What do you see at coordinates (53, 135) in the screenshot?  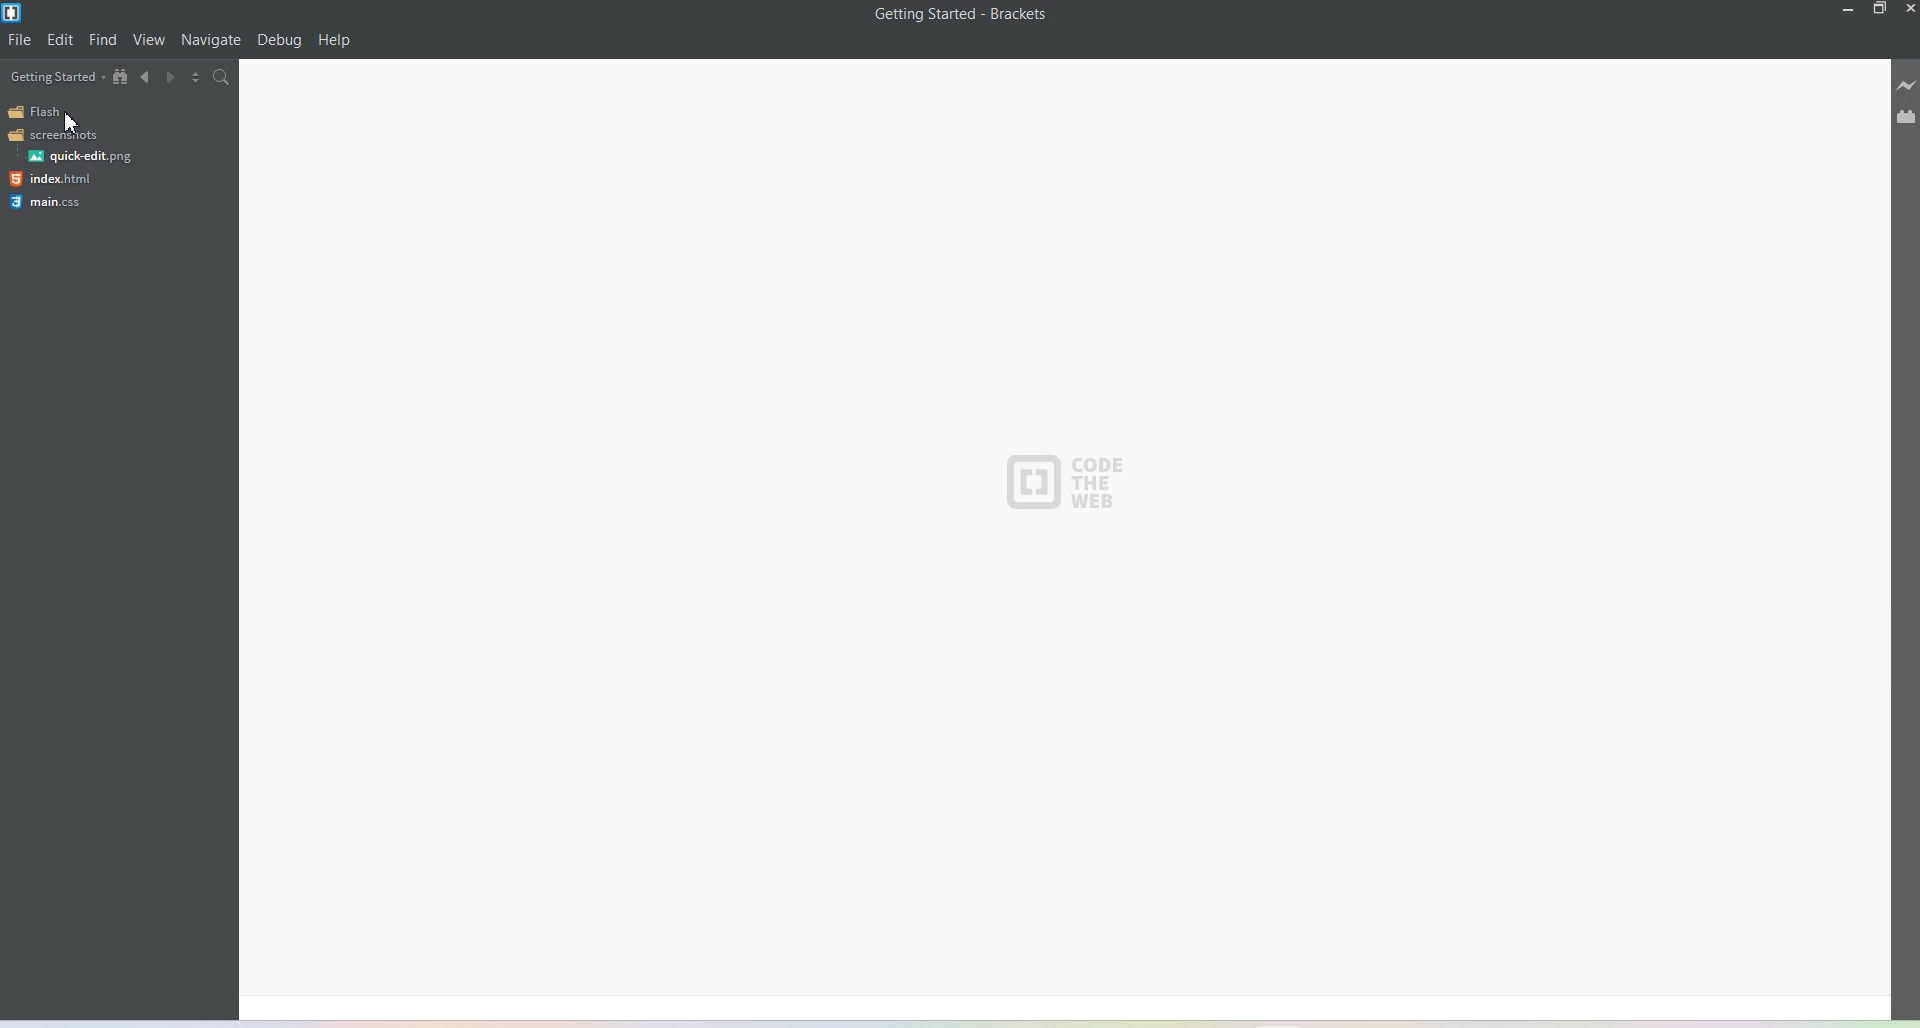 I see `Logo` at bounding box center [53, 135].